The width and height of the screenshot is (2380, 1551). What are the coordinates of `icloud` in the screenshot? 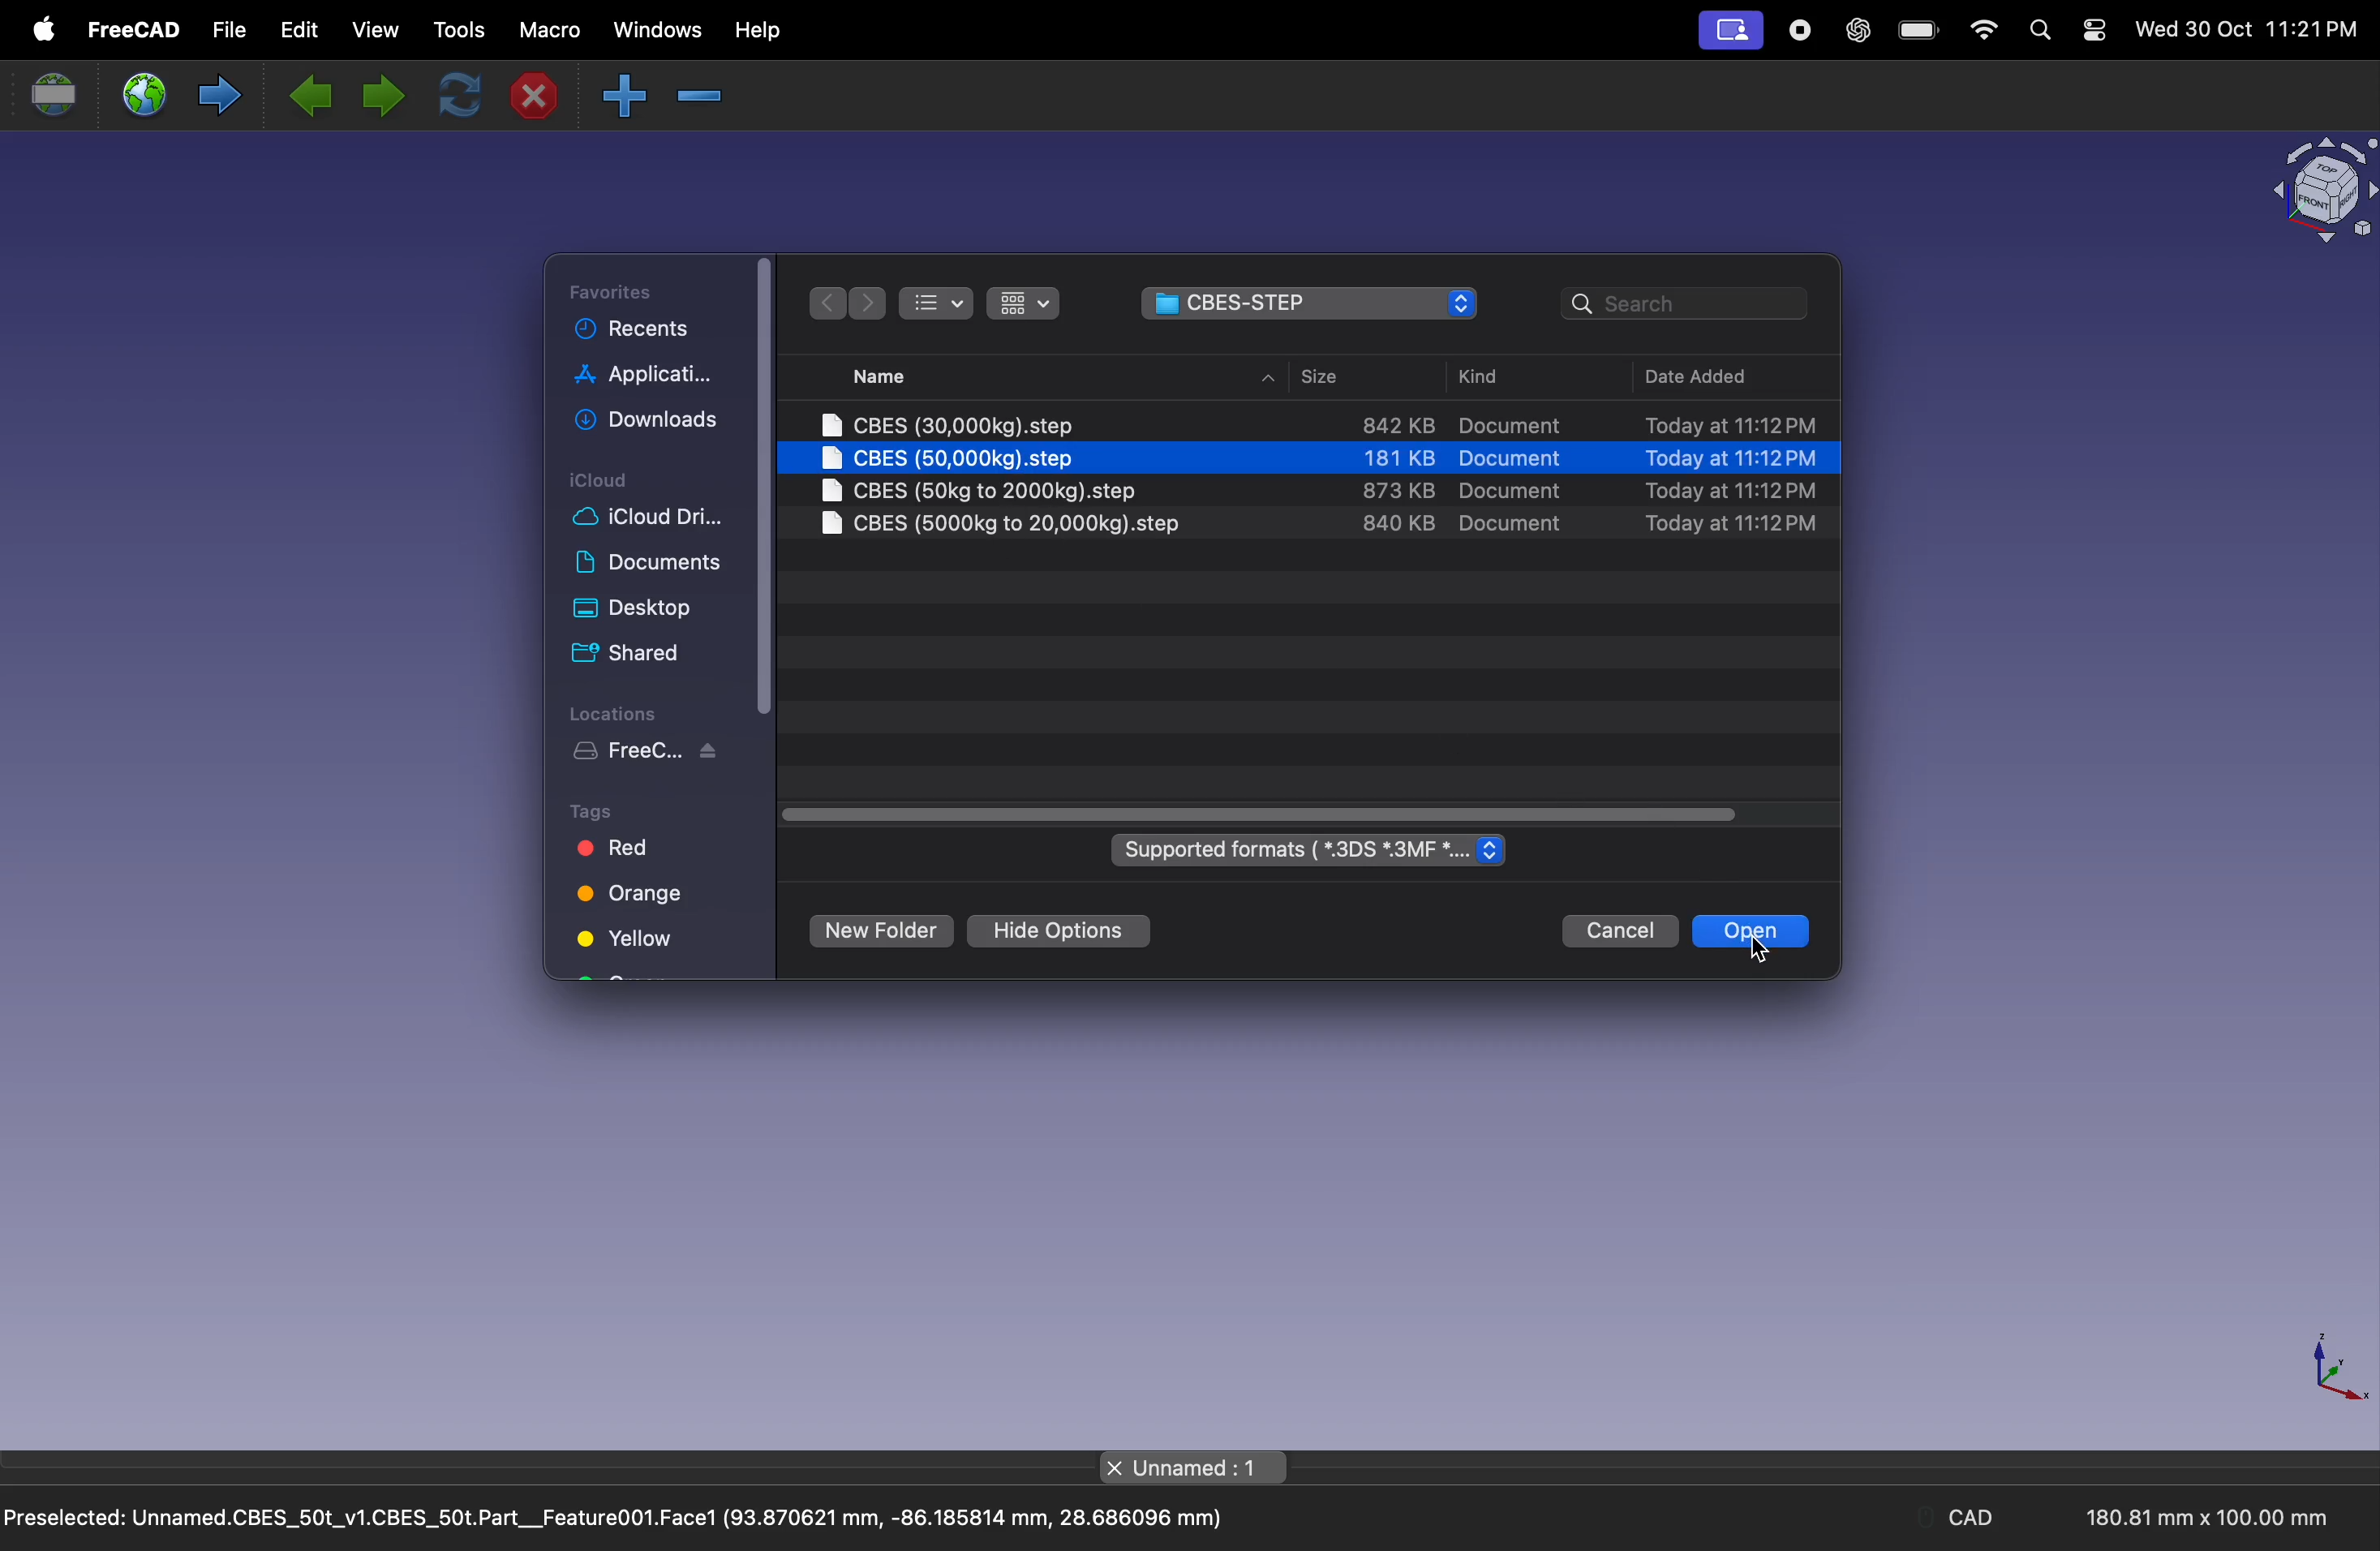 It's located at (606, 482).